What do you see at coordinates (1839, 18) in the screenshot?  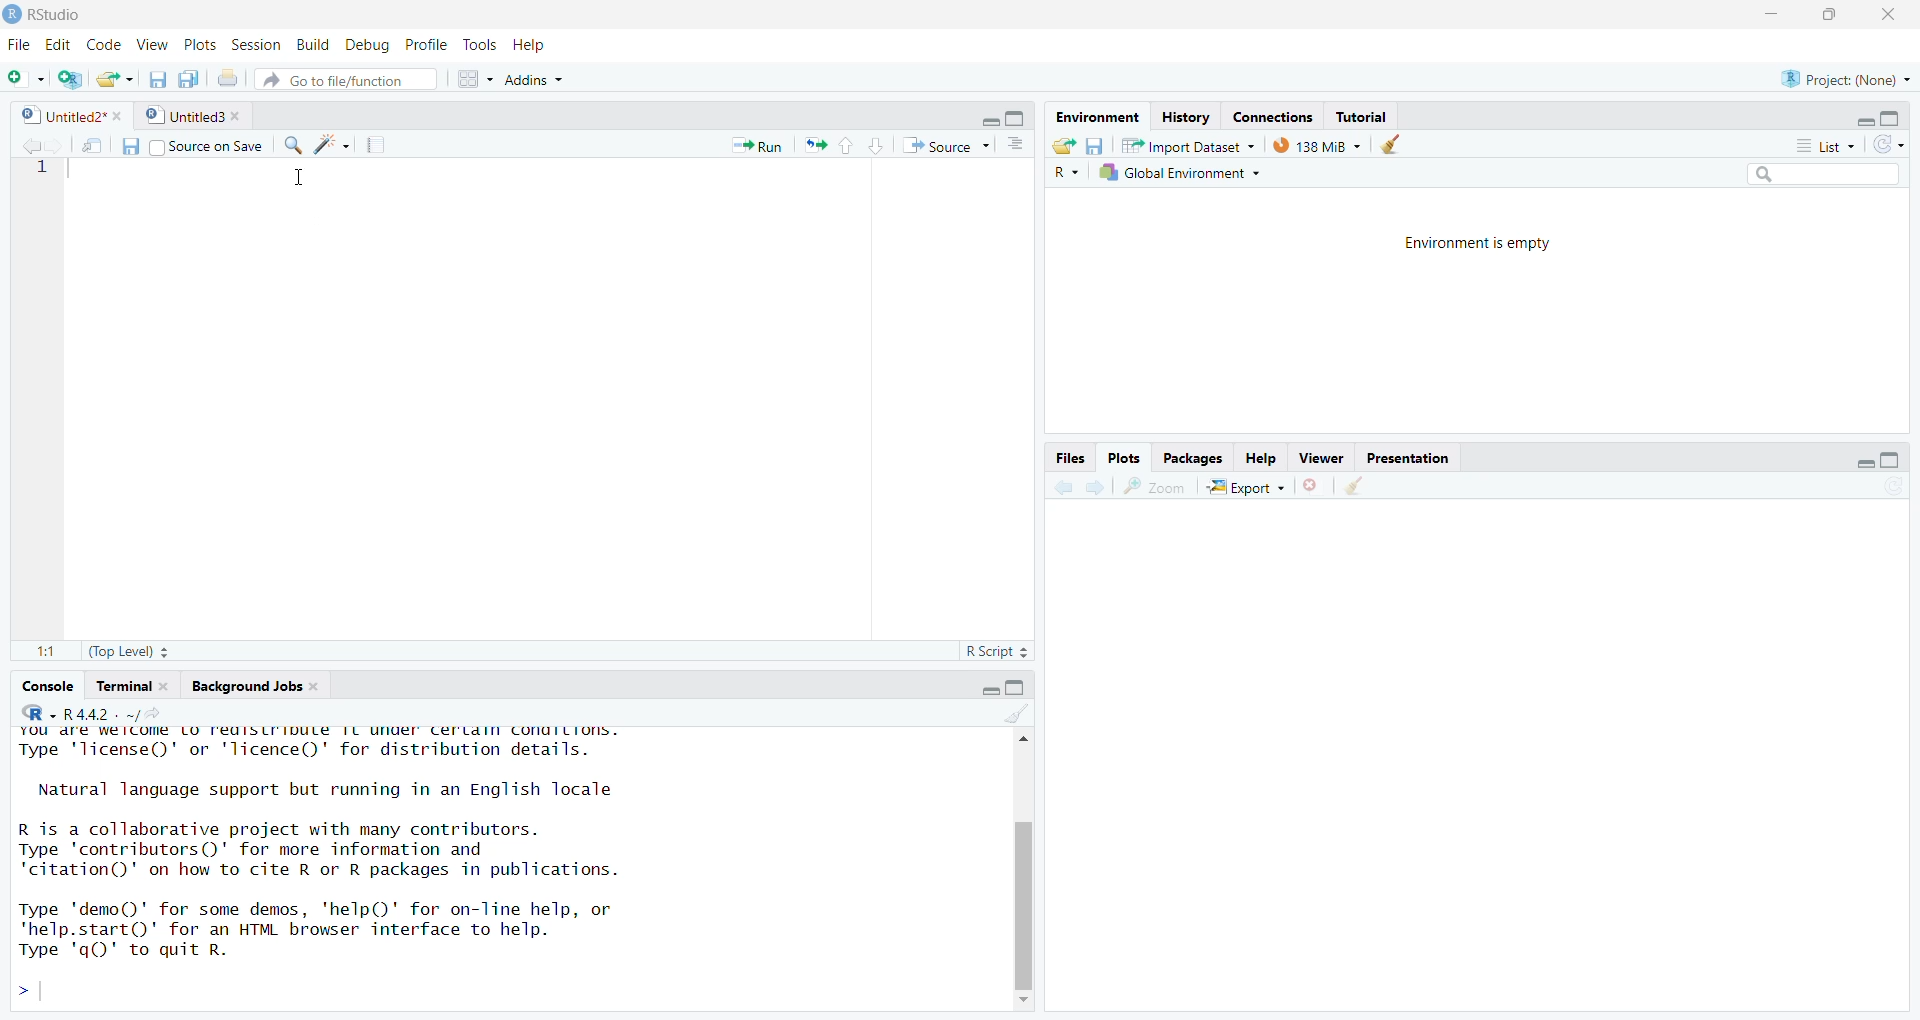 I see `maximize` at bounding box center [1839, 18].